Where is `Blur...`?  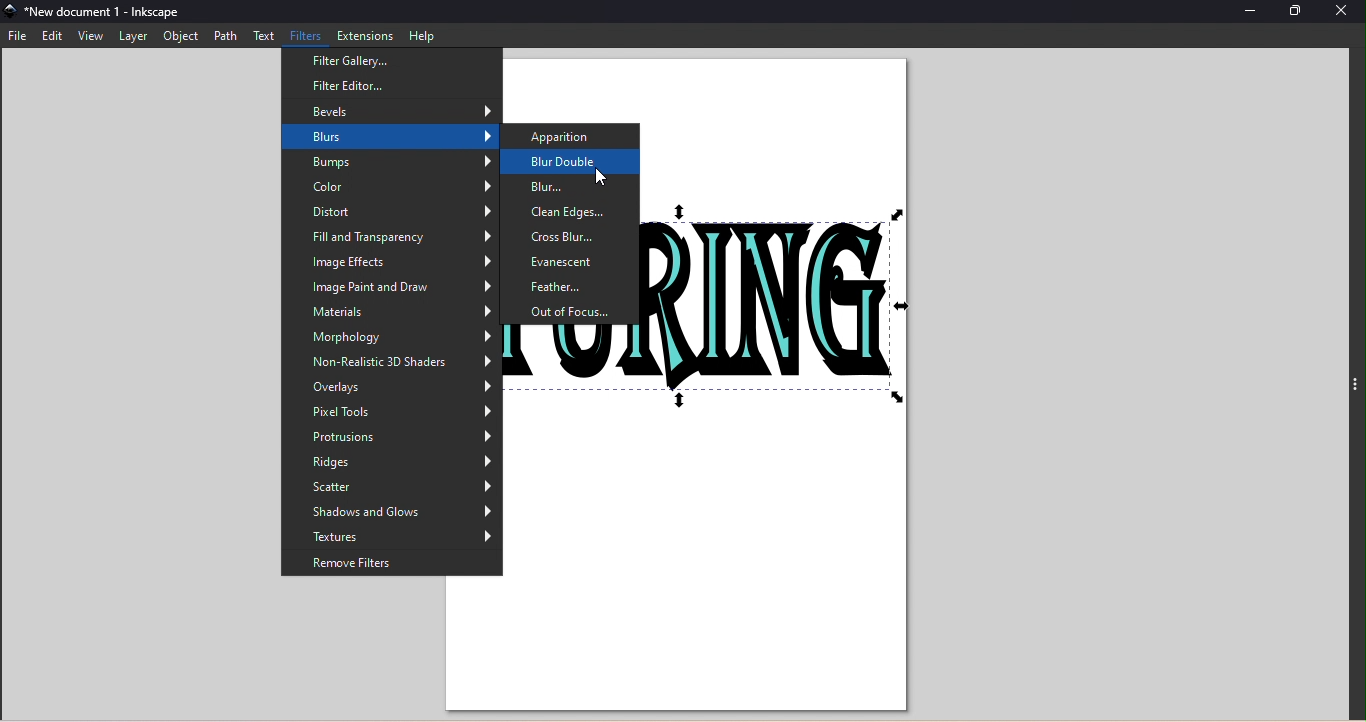 Blur... is located at coordinates (573, 187).